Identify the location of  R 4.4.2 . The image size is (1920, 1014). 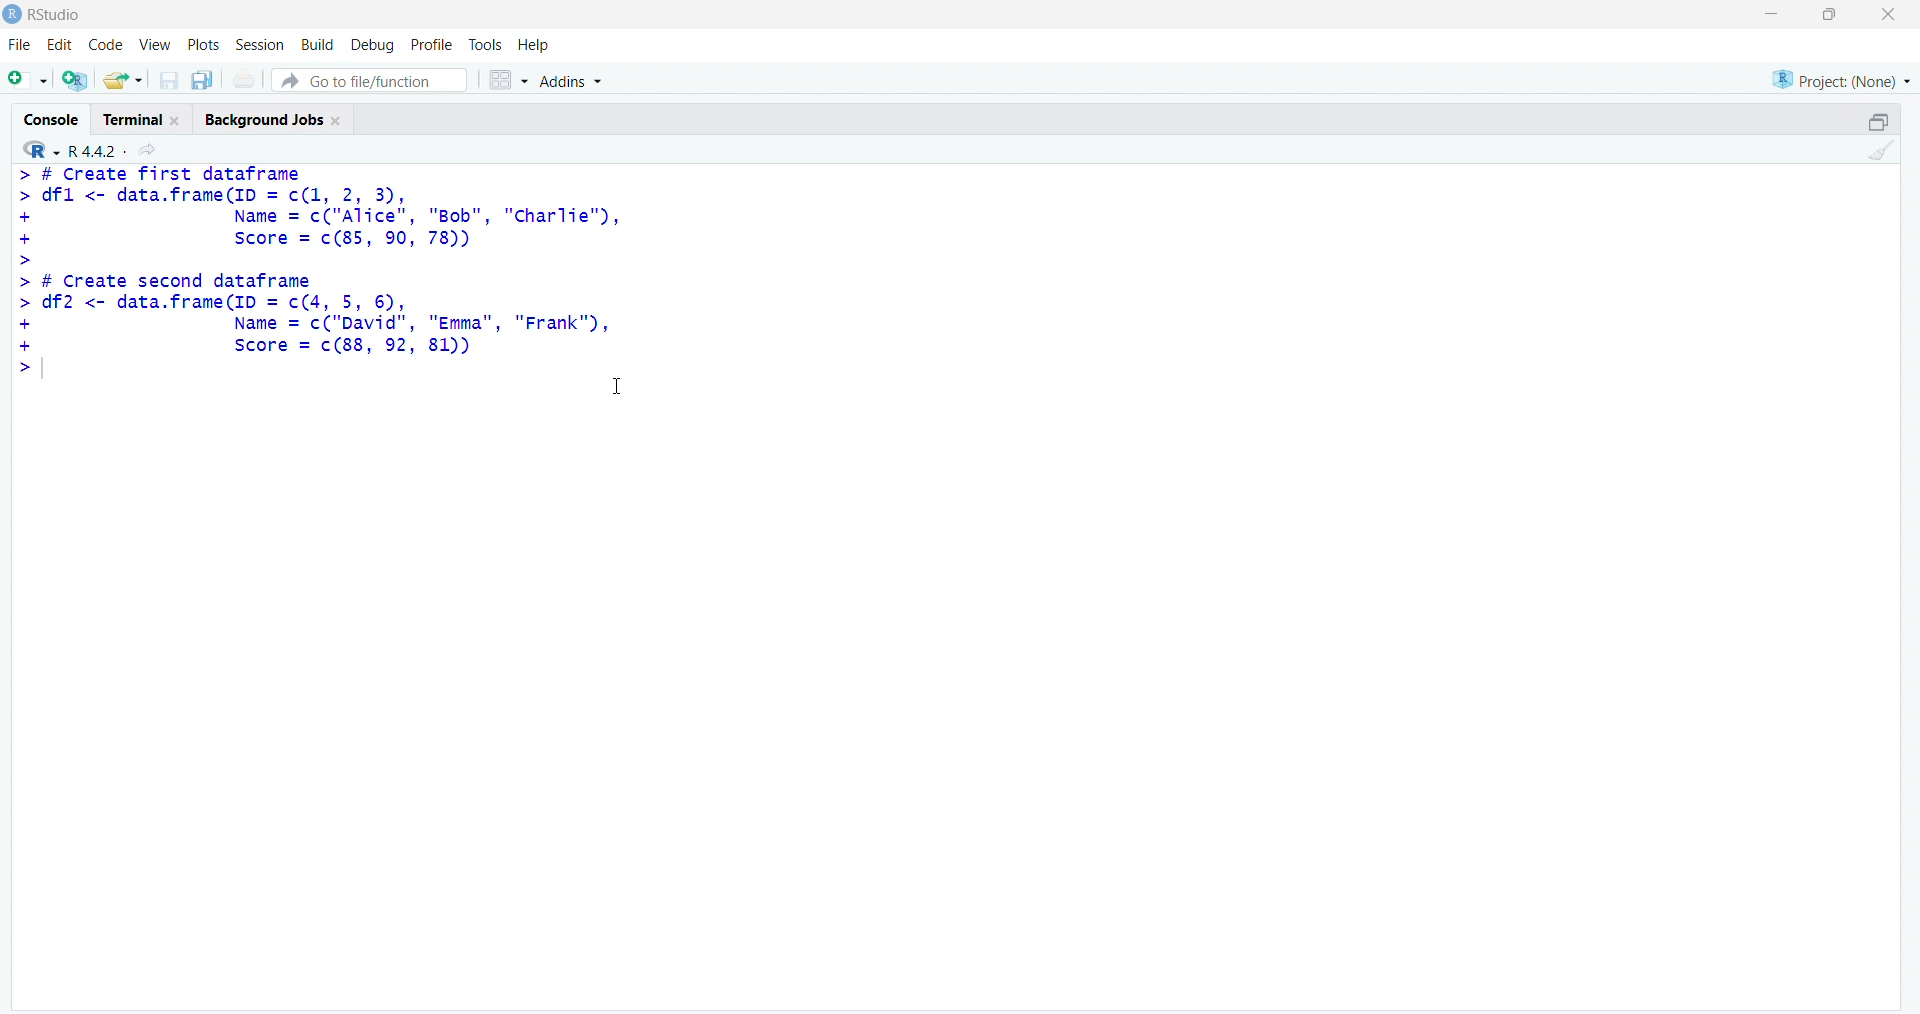
(72, 148).